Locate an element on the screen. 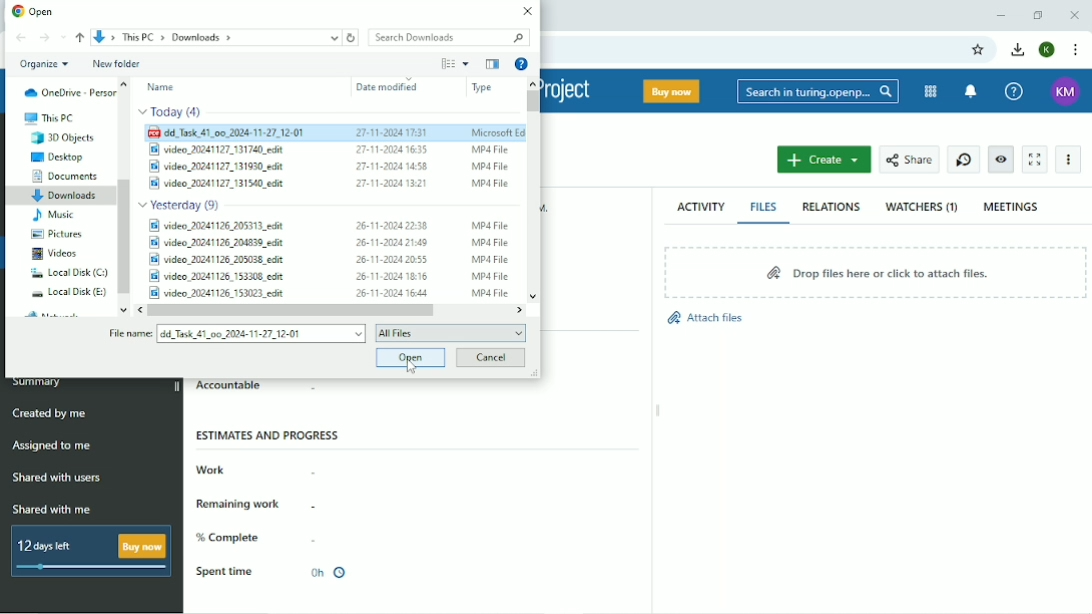 The image size is (1092, 614). Spent time is located at coordinates (225, 572).